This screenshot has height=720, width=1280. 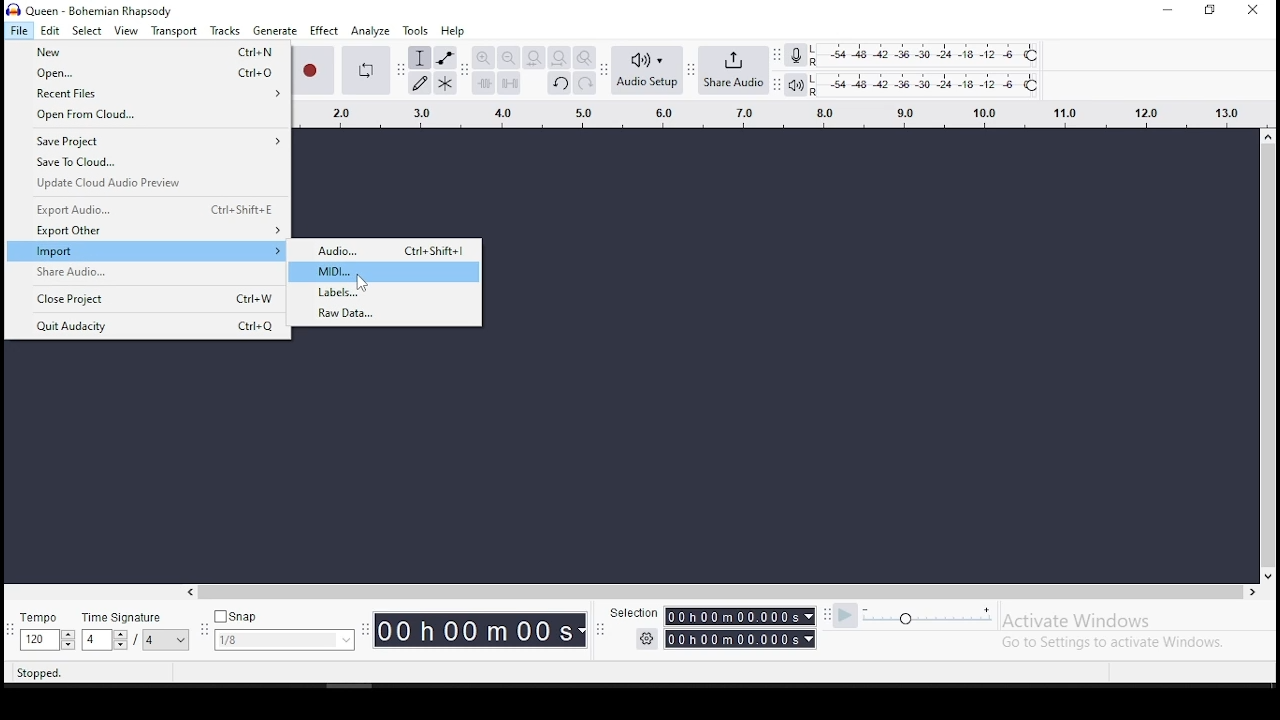 I want to click on New, so click(x=146, y=53).